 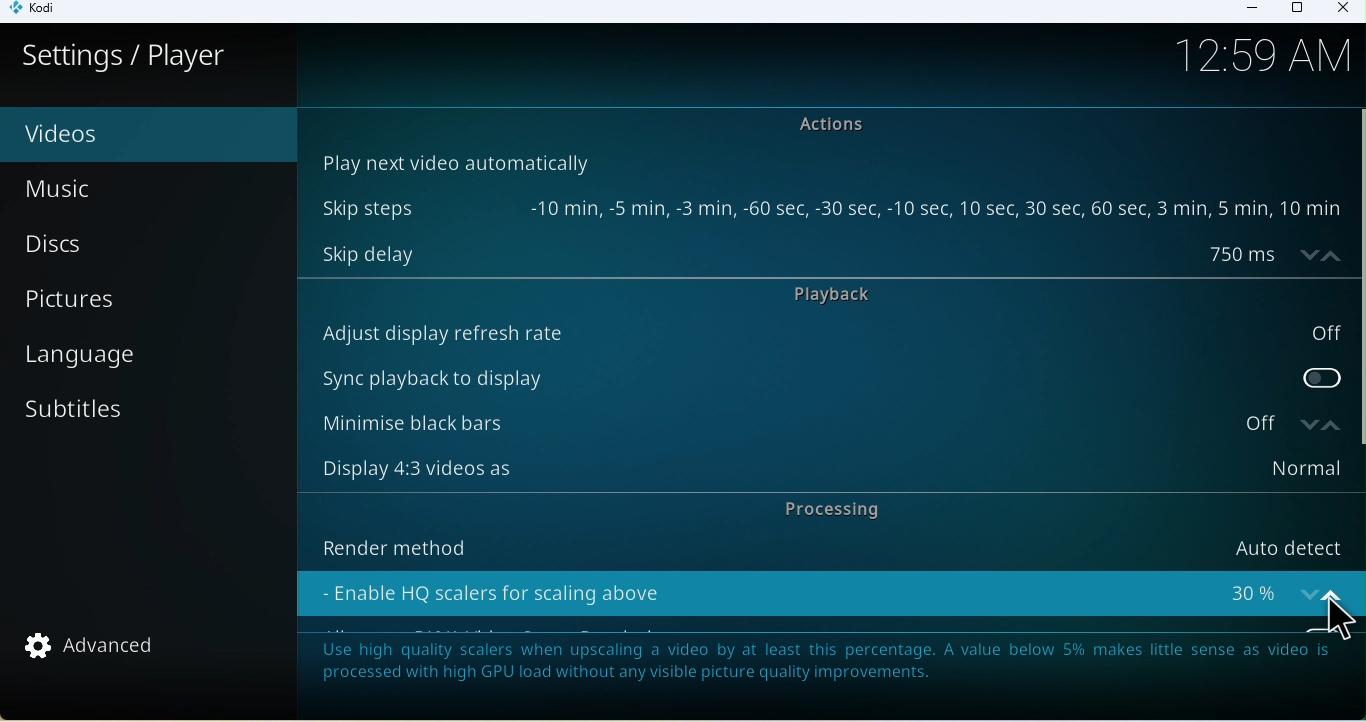 What do you see at coordinates (453, 161) in the screenshot?
I see `Play next video automatically` at bounding box center [453, 161].